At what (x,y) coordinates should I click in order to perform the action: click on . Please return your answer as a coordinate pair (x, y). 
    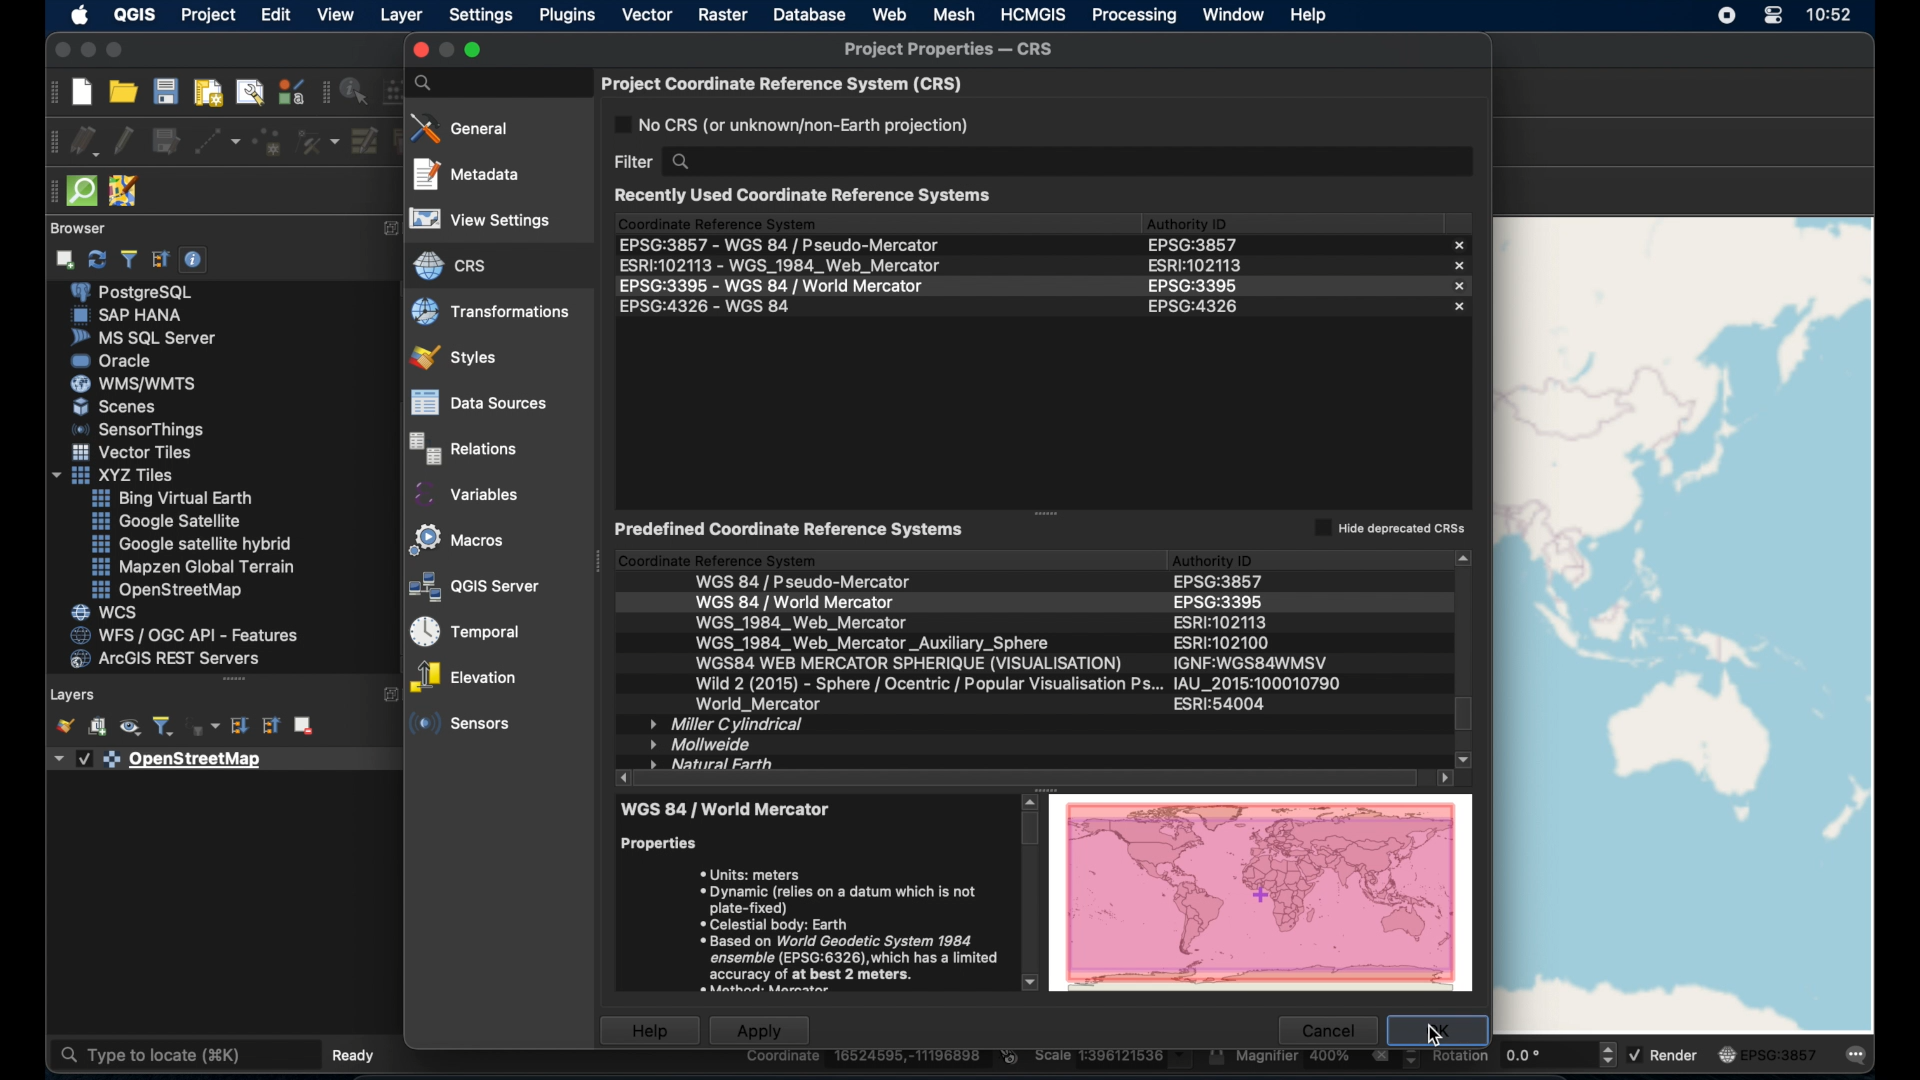
    Looking at the image, I should click on (171, 499).